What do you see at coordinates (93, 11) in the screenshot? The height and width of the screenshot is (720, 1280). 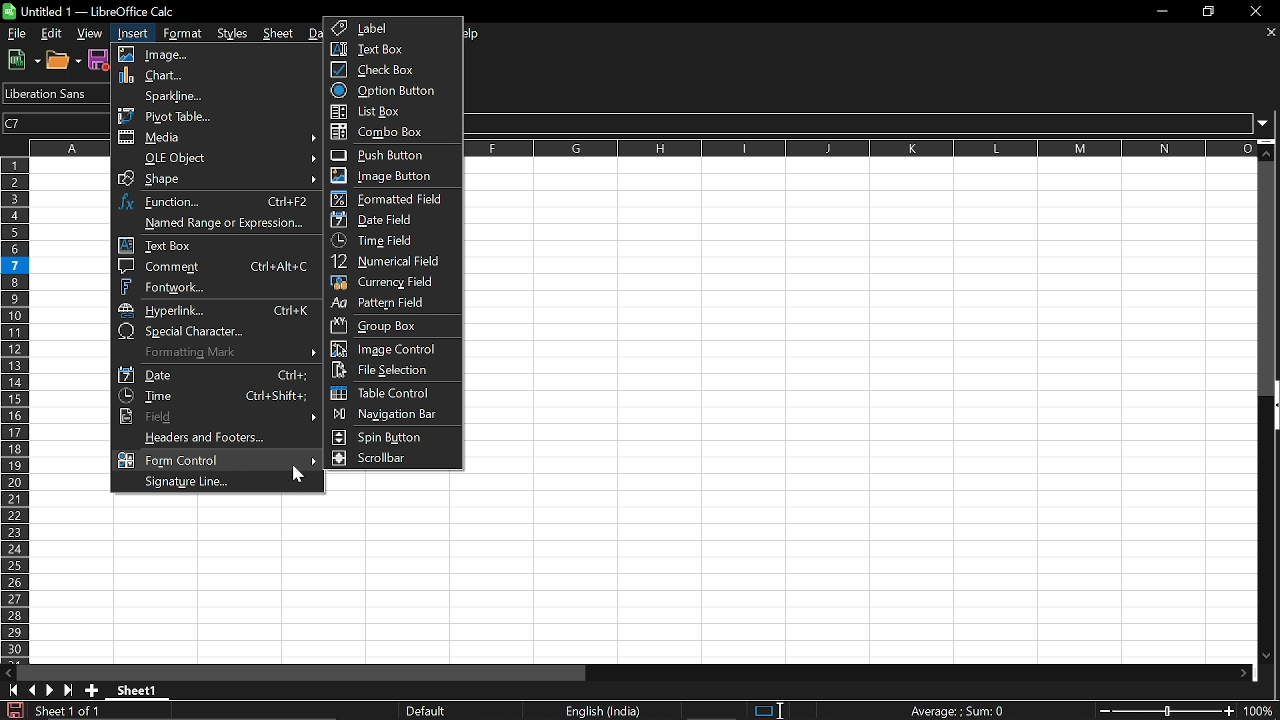 I see `Current window` at bounding box center [93, 11].